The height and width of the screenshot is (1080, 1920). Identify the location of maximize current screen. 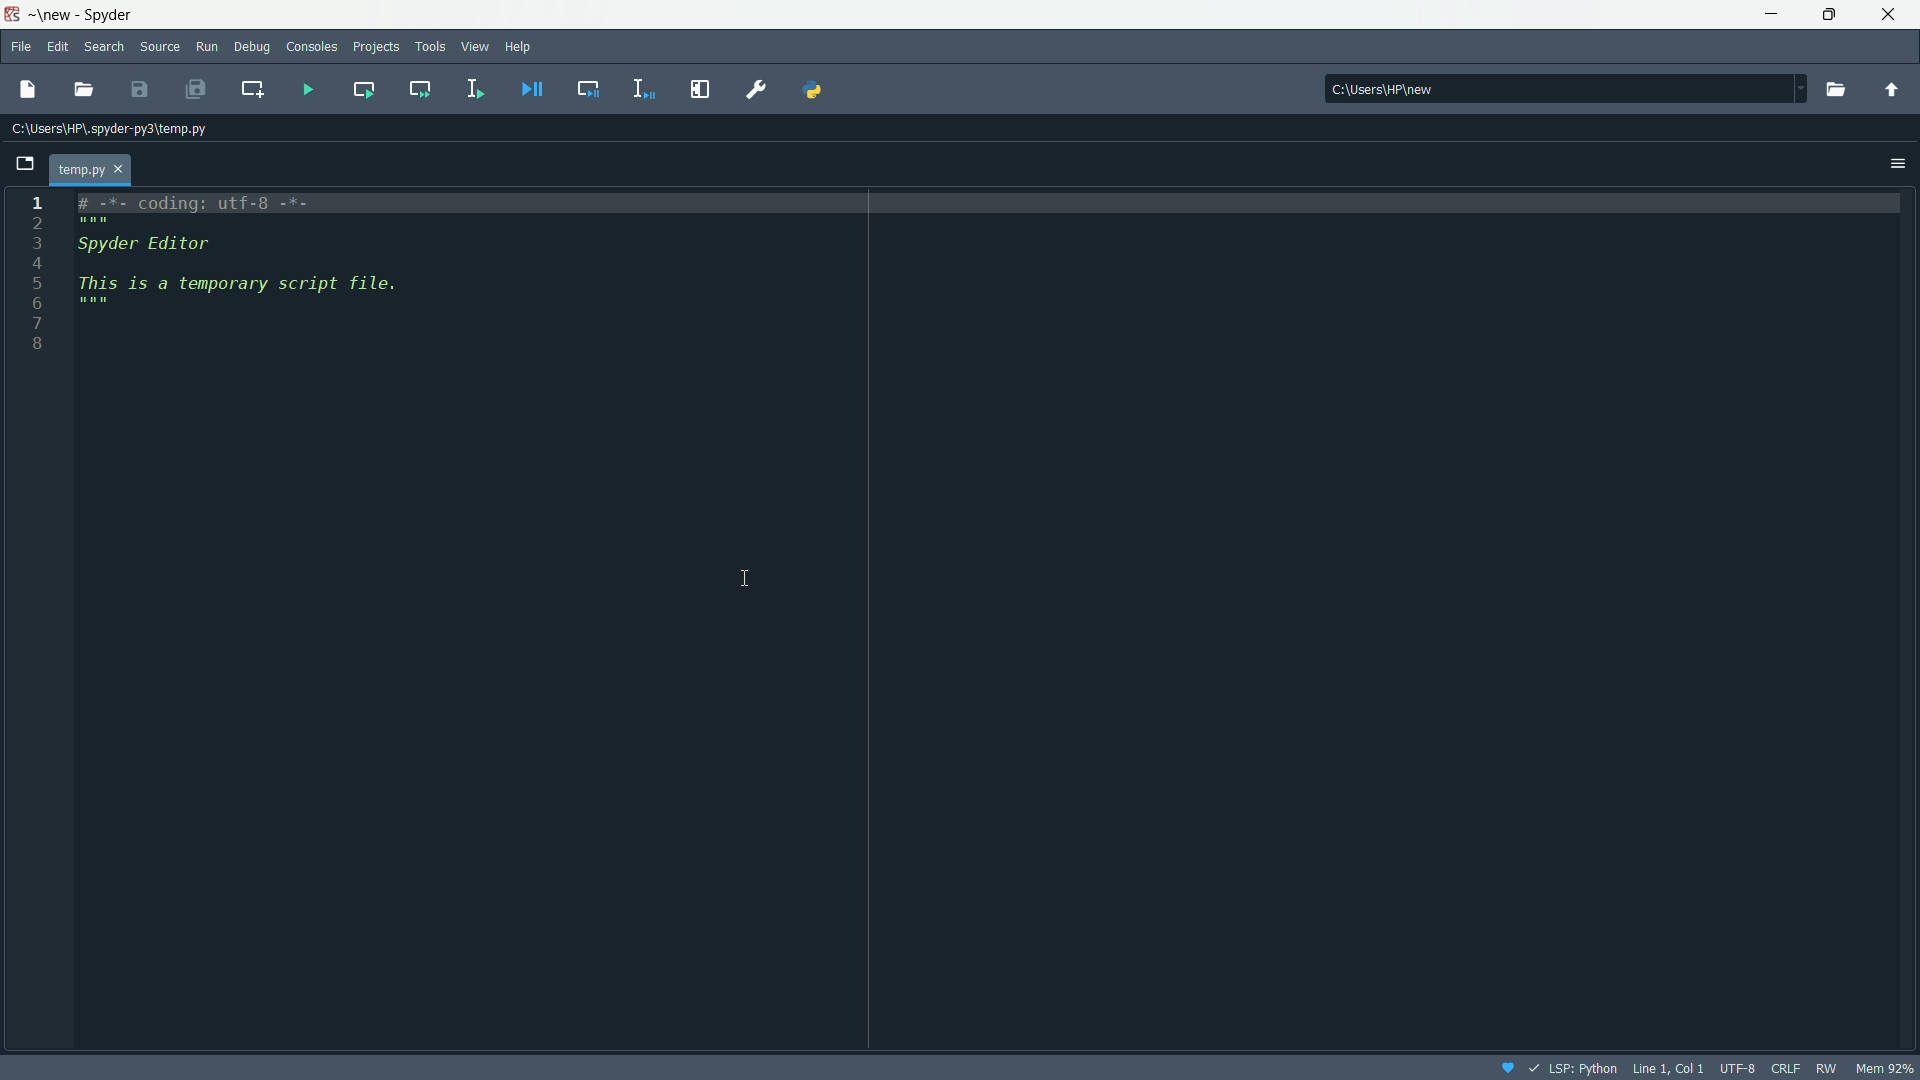
(699, 89).